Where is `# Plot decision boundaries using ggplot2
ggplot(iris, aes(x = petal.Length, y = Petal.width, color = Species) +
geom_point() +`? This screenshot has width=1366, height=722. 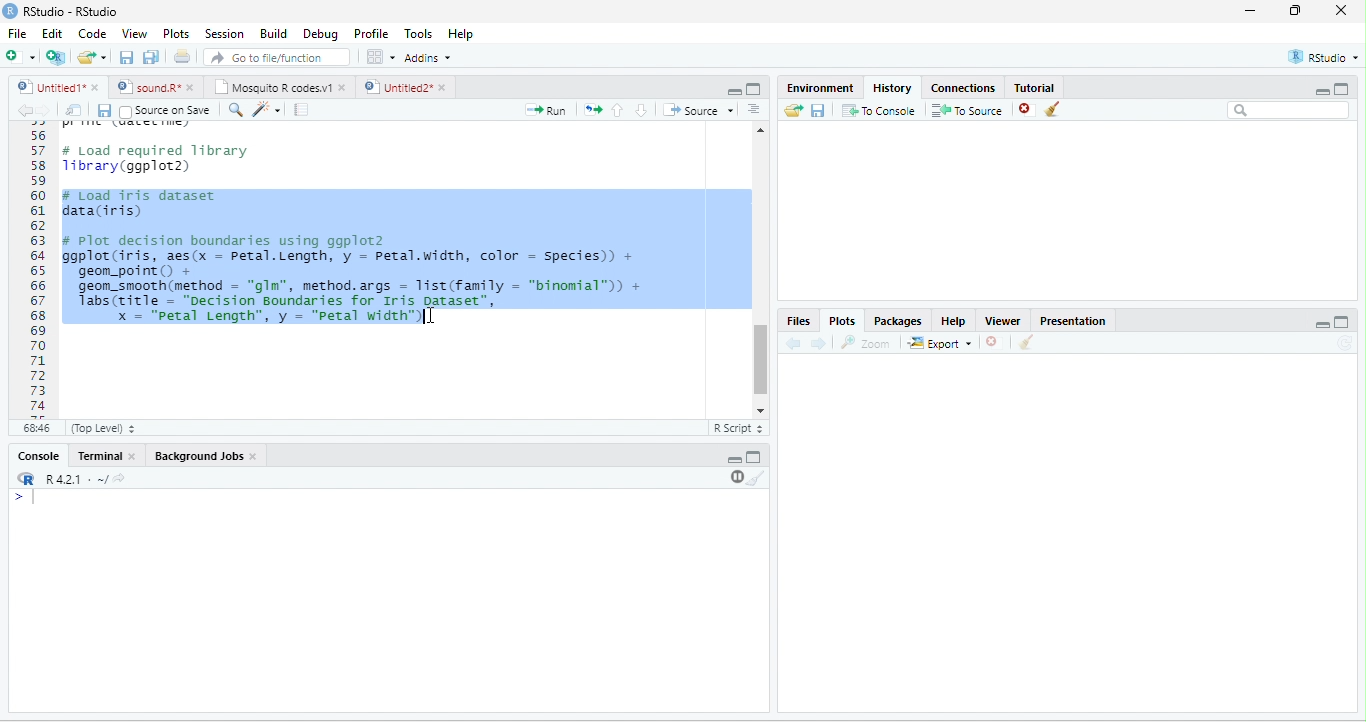
# Plot decision boundaries using ggplot2
ggplot(iris, aes(x = petal.Length, y = Petal.width, color = Species) +
geom_point() + is located at coordinates (349, 255).